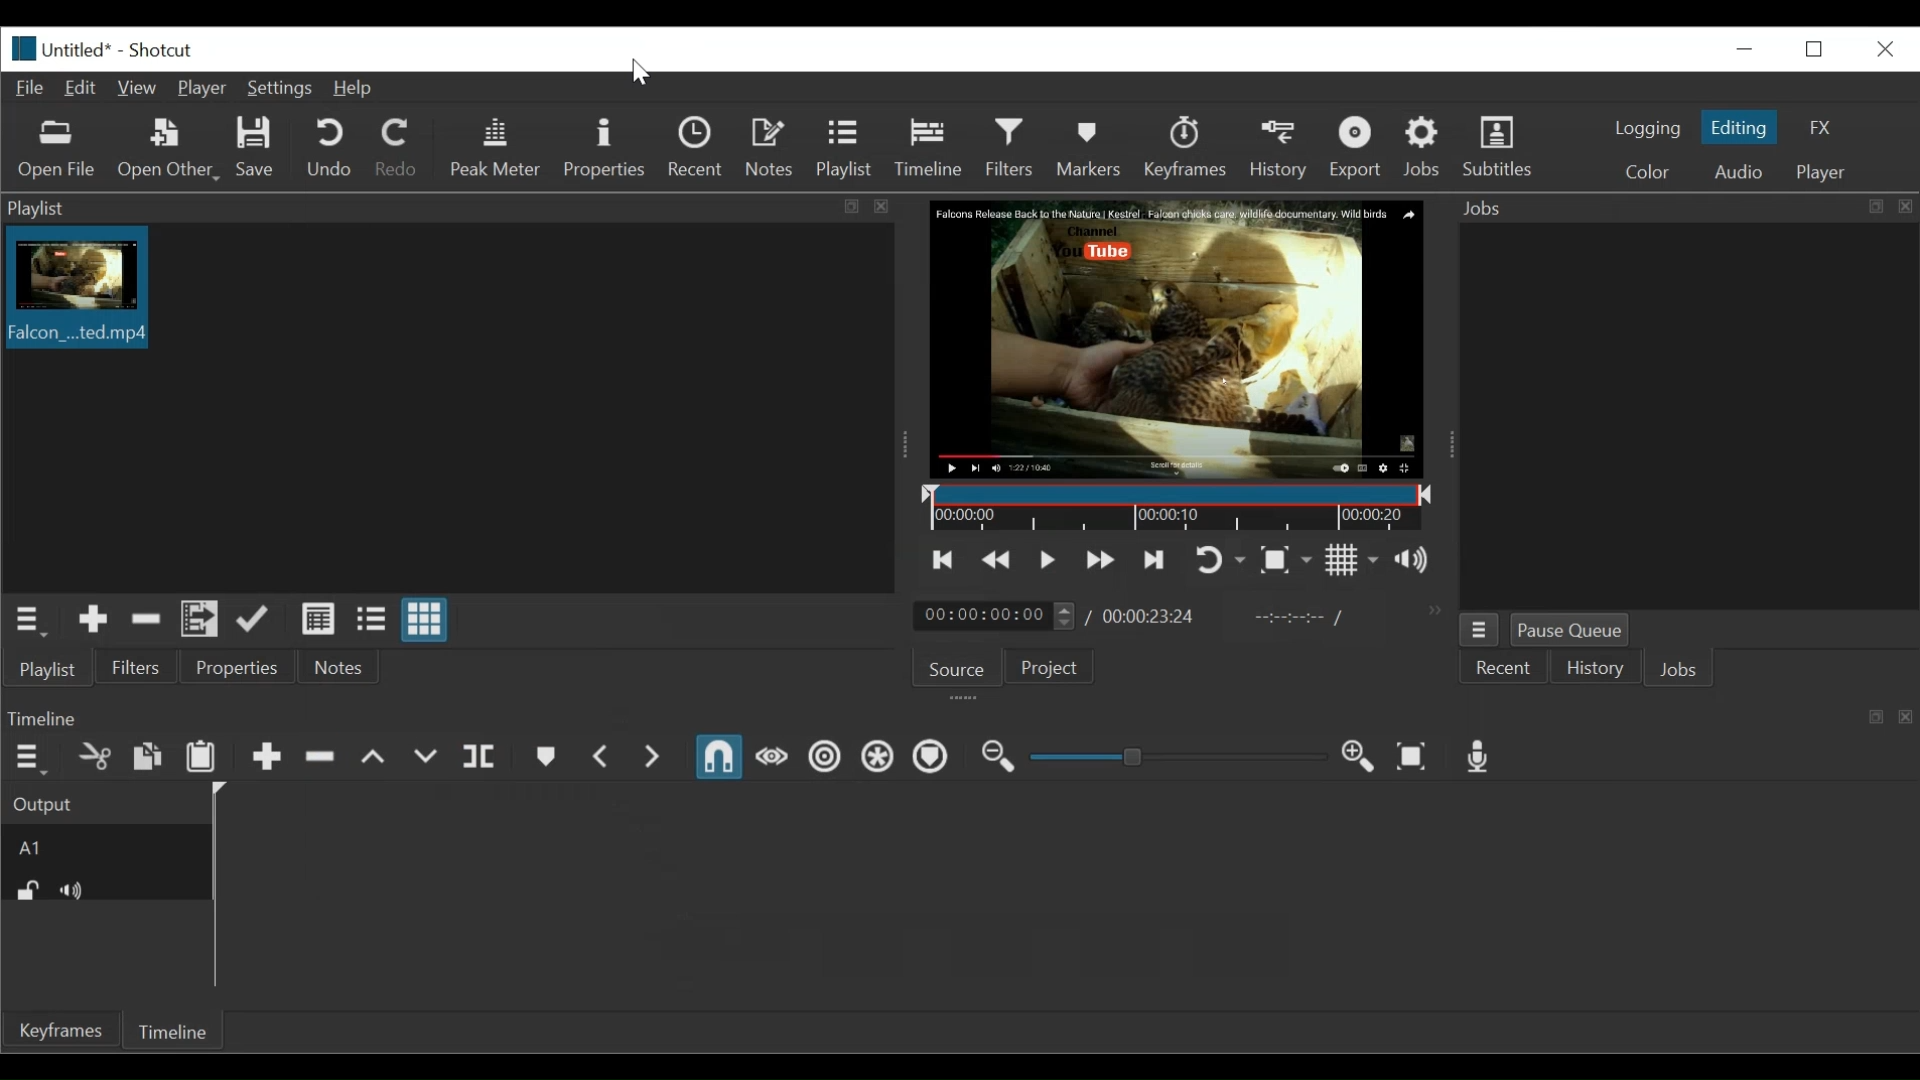 The width and height of the screenshot is (1920, 1080). I want to click on Lift, so click(376, 758).